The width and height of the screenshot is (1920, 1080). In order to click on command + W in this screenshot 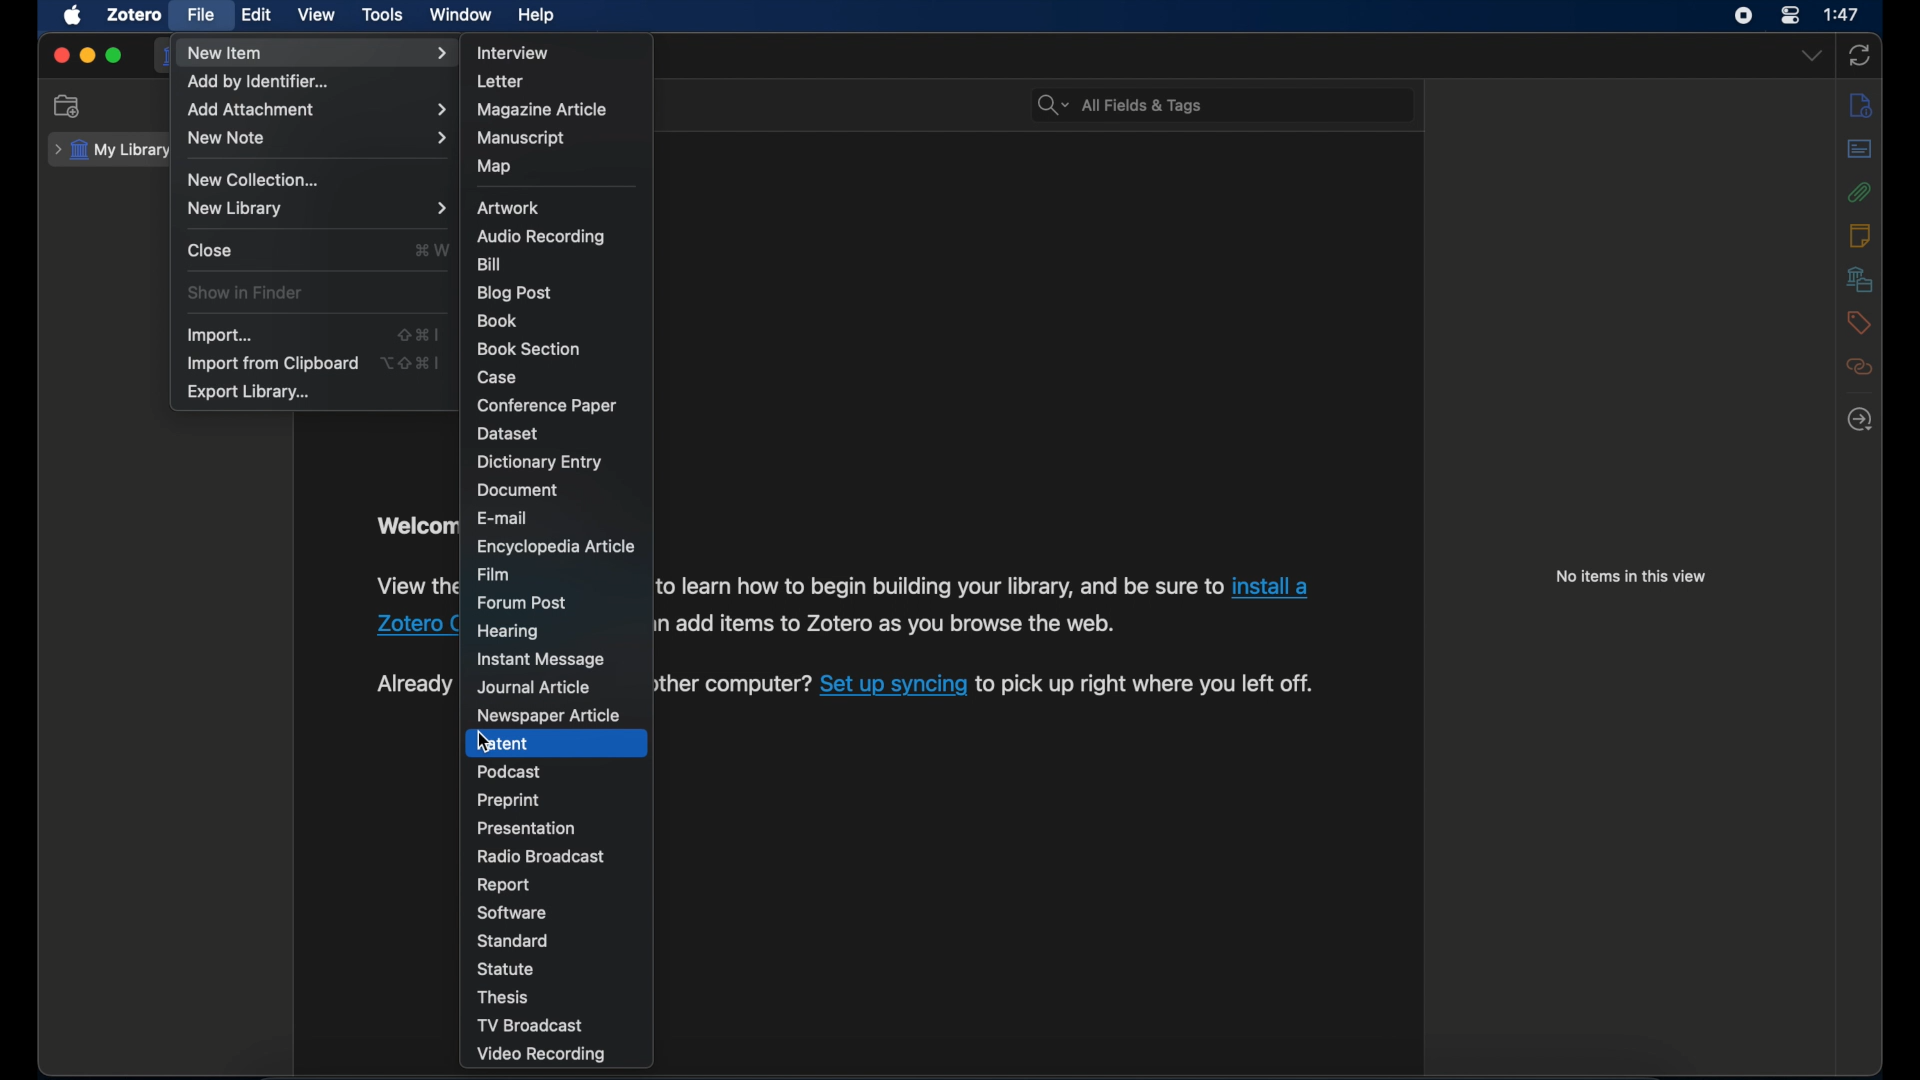, I will do `click(432, 249)`.